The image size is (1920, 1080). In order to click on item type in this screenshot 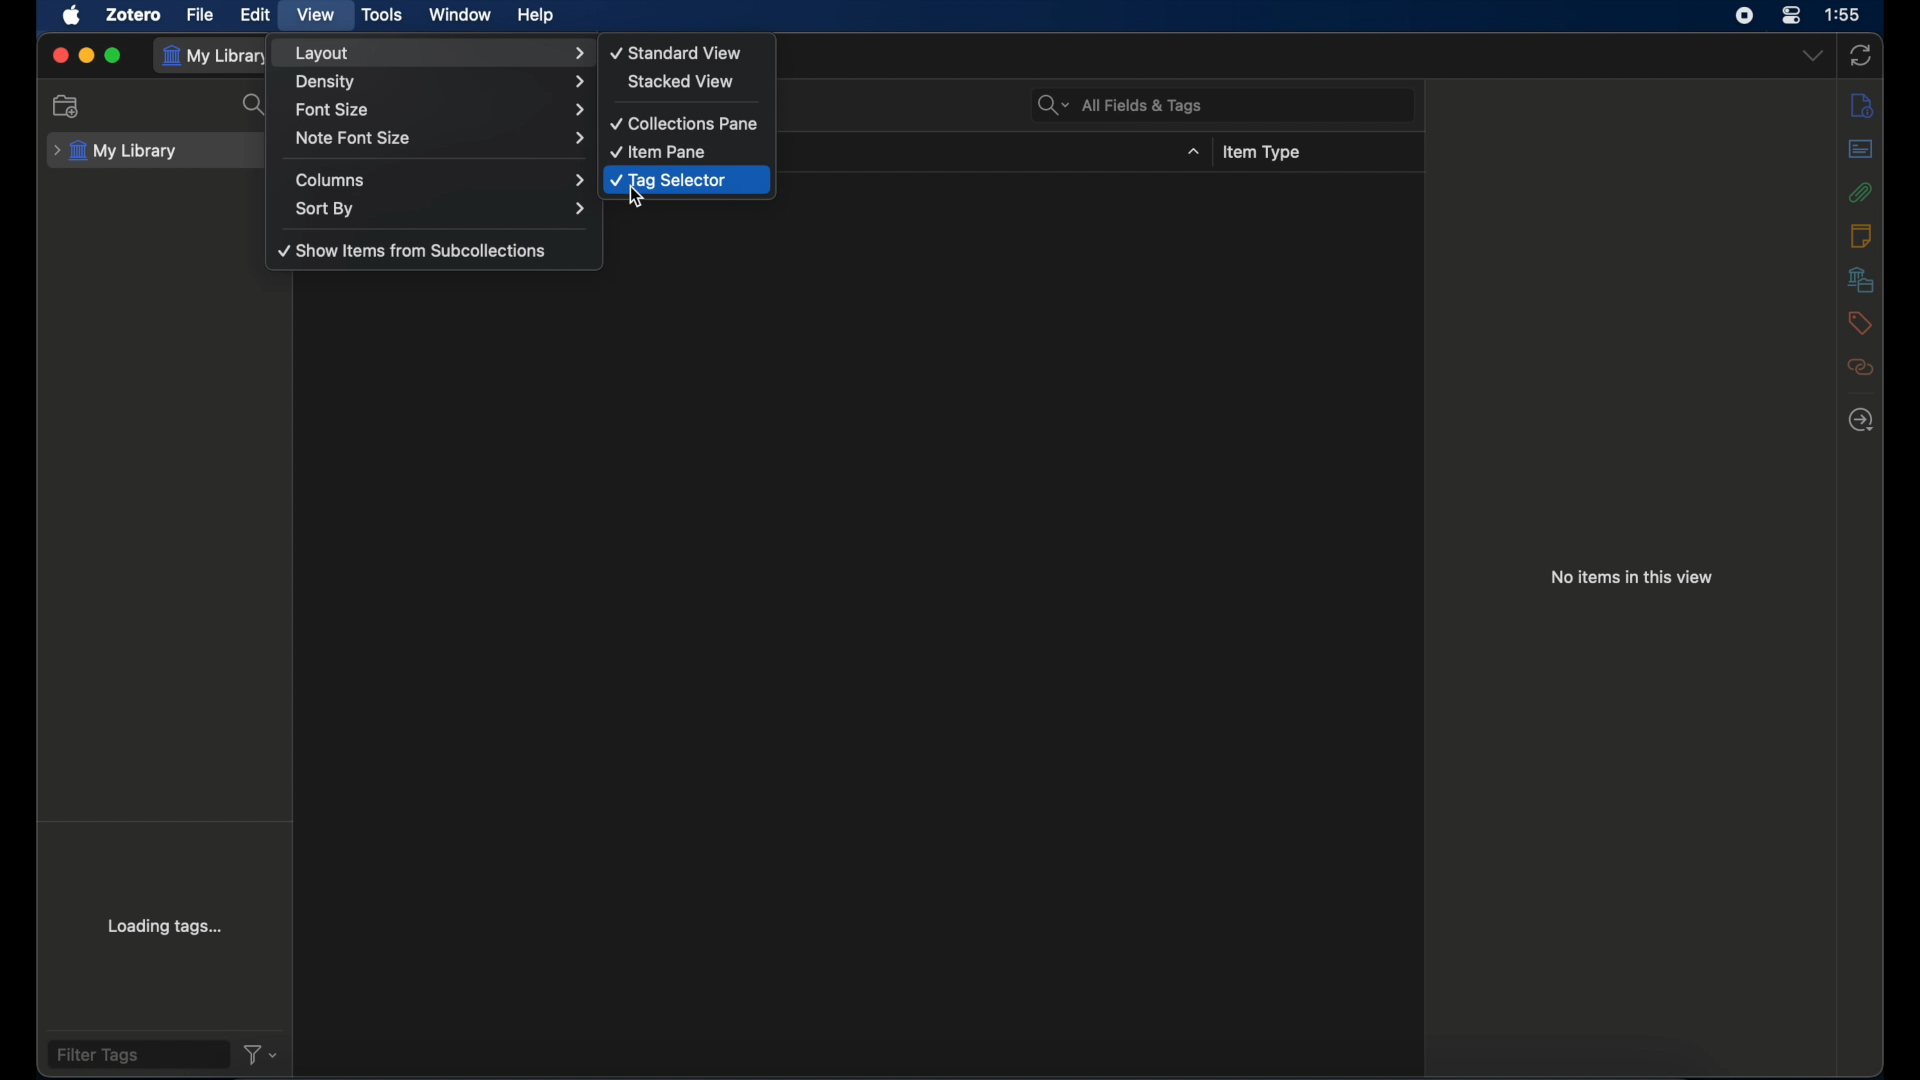, I will do `click(1261, 153)`.